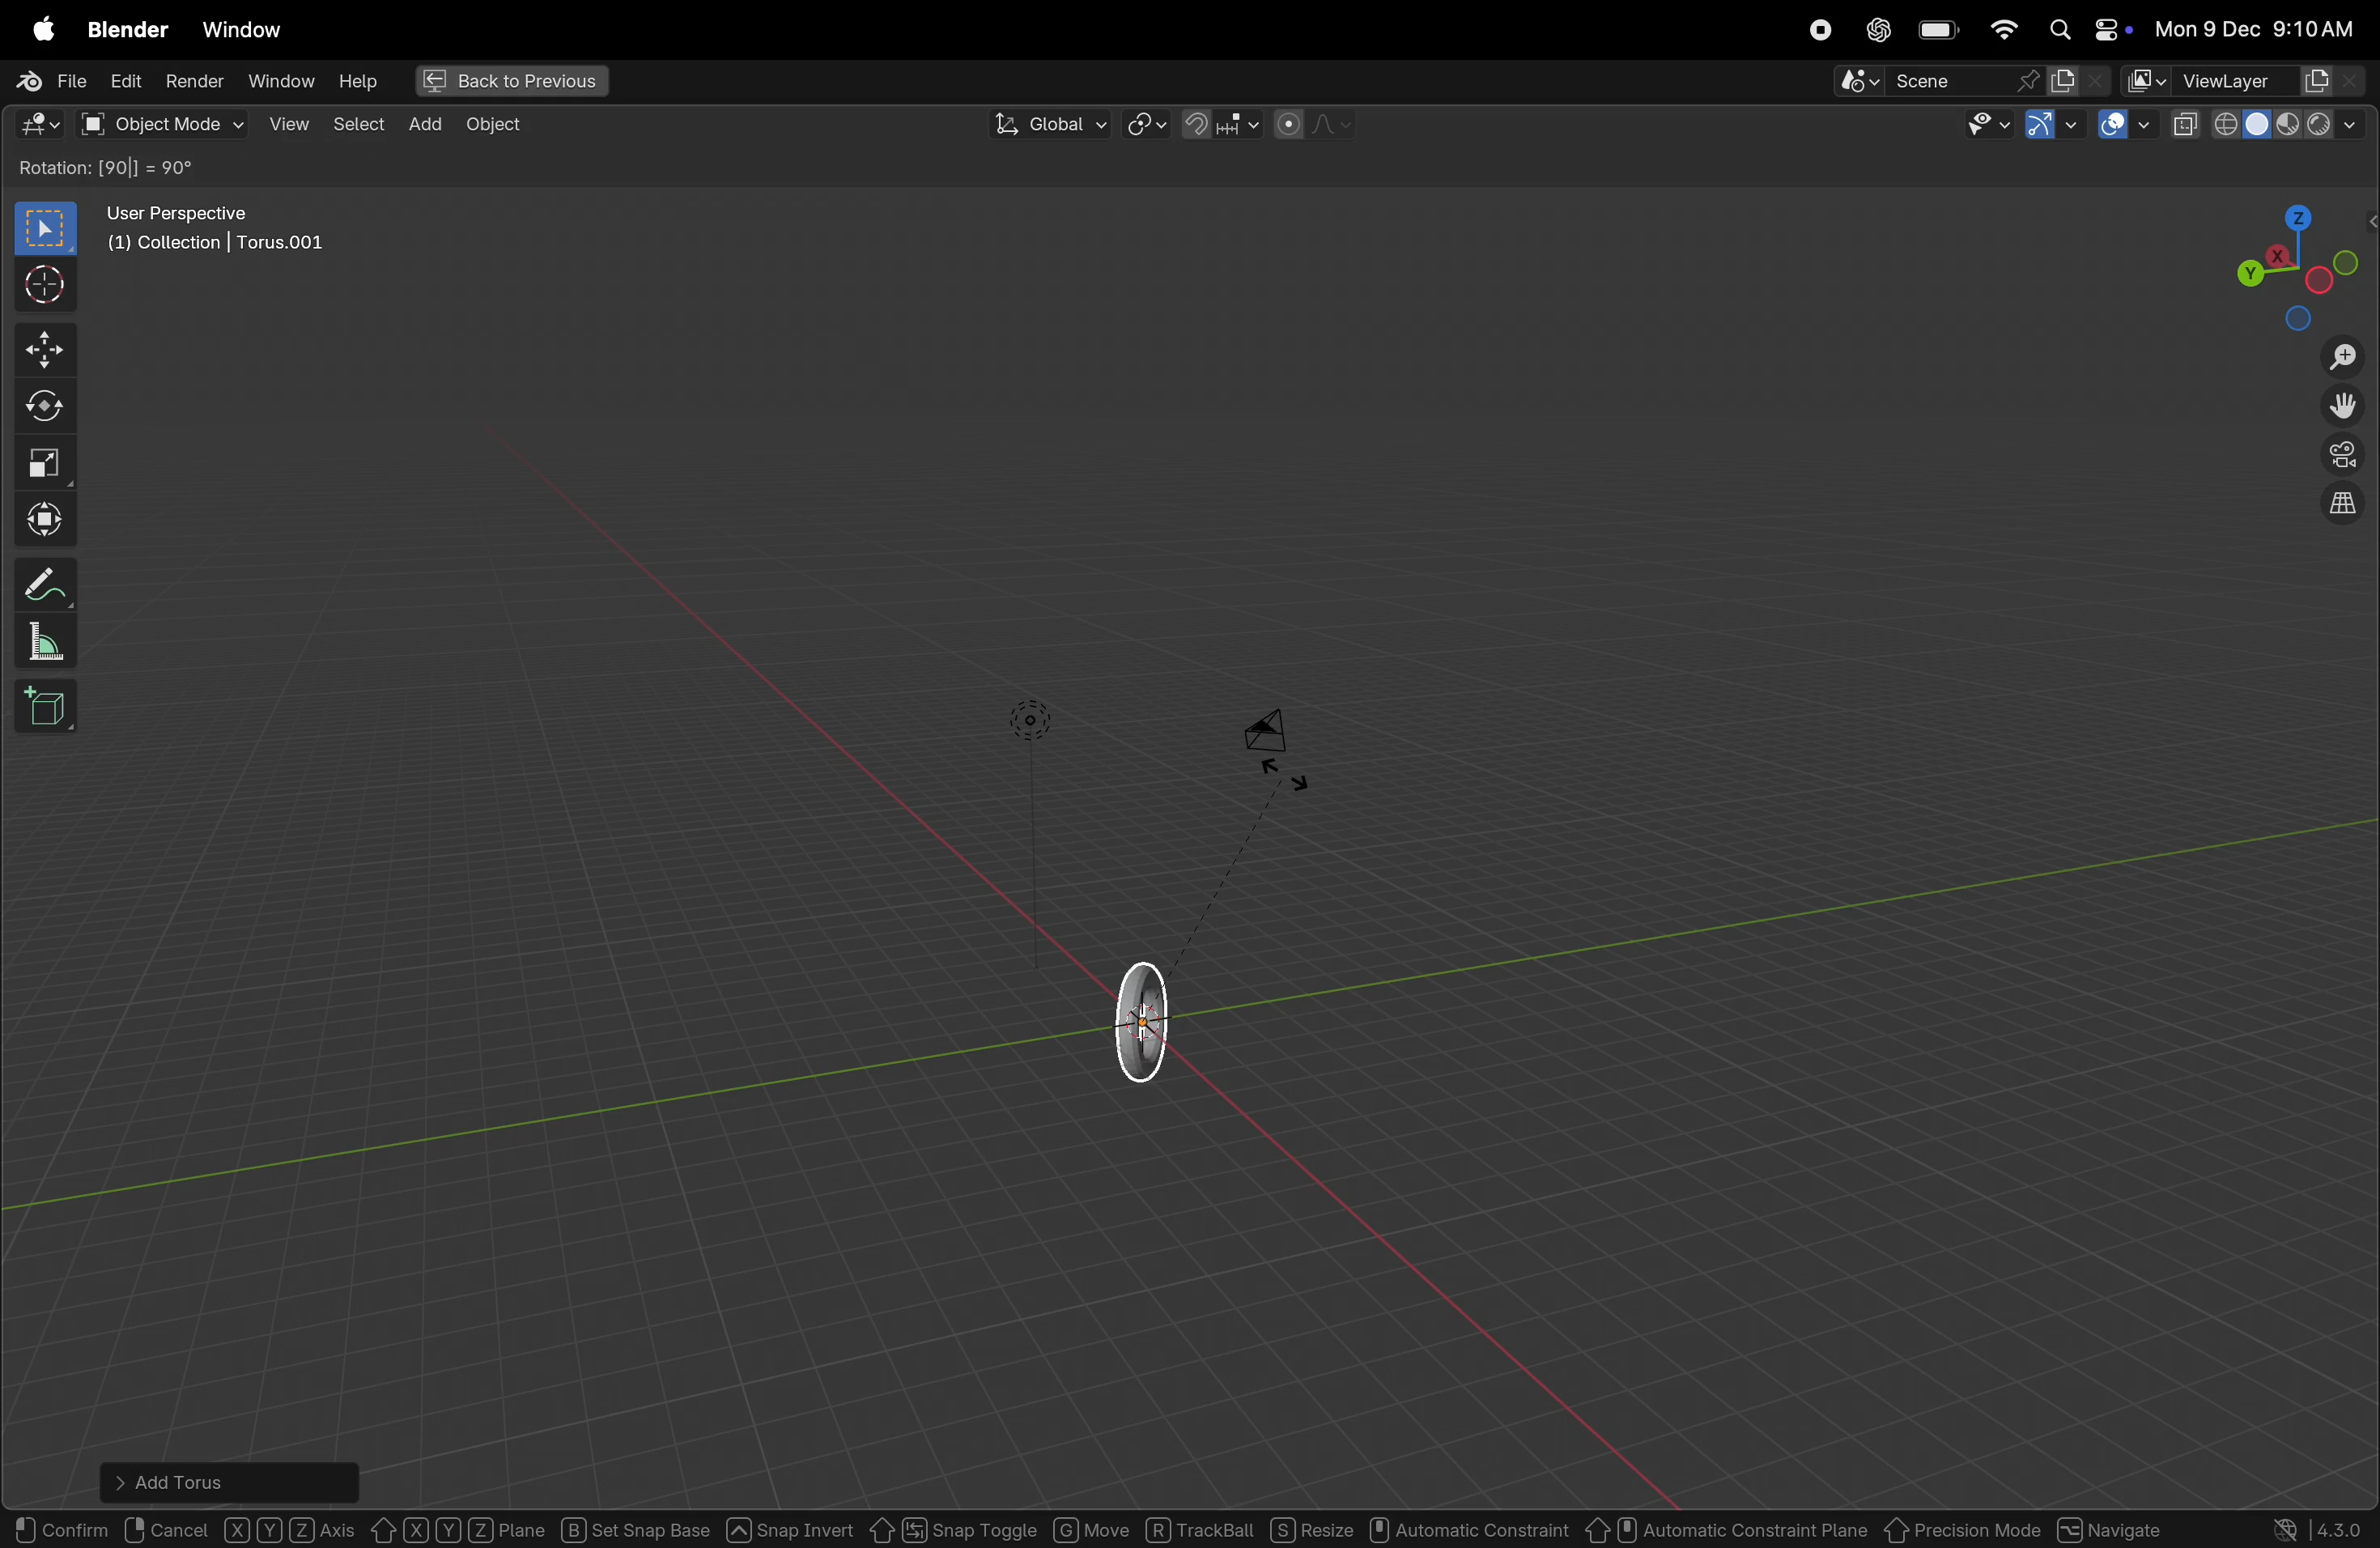  I want to click on curosor, so click(51, 283).